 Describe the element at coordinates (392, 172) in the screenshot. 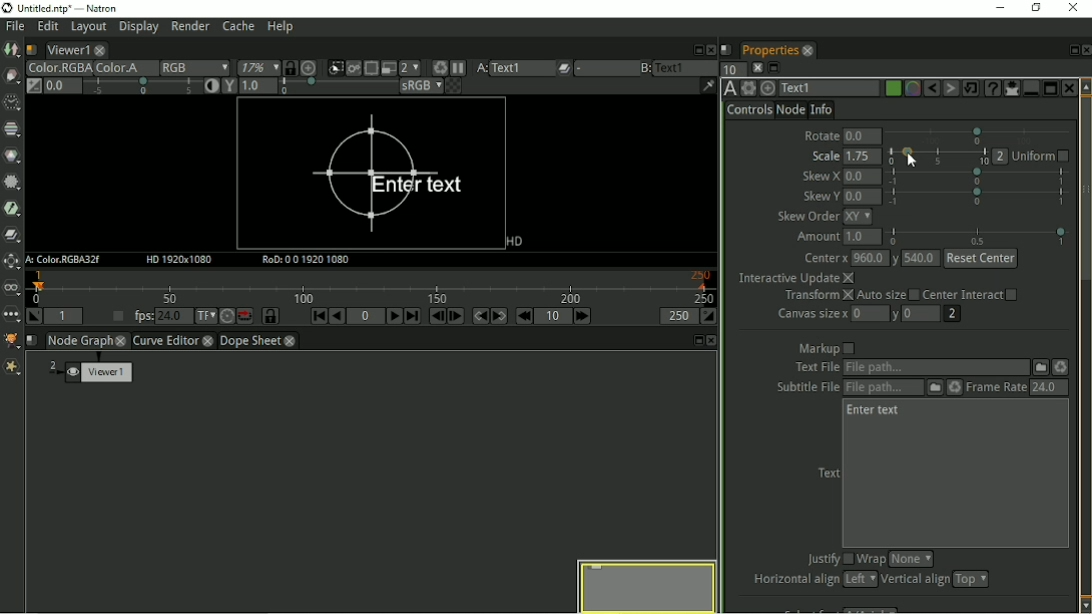

I see `Size increased` at that location.